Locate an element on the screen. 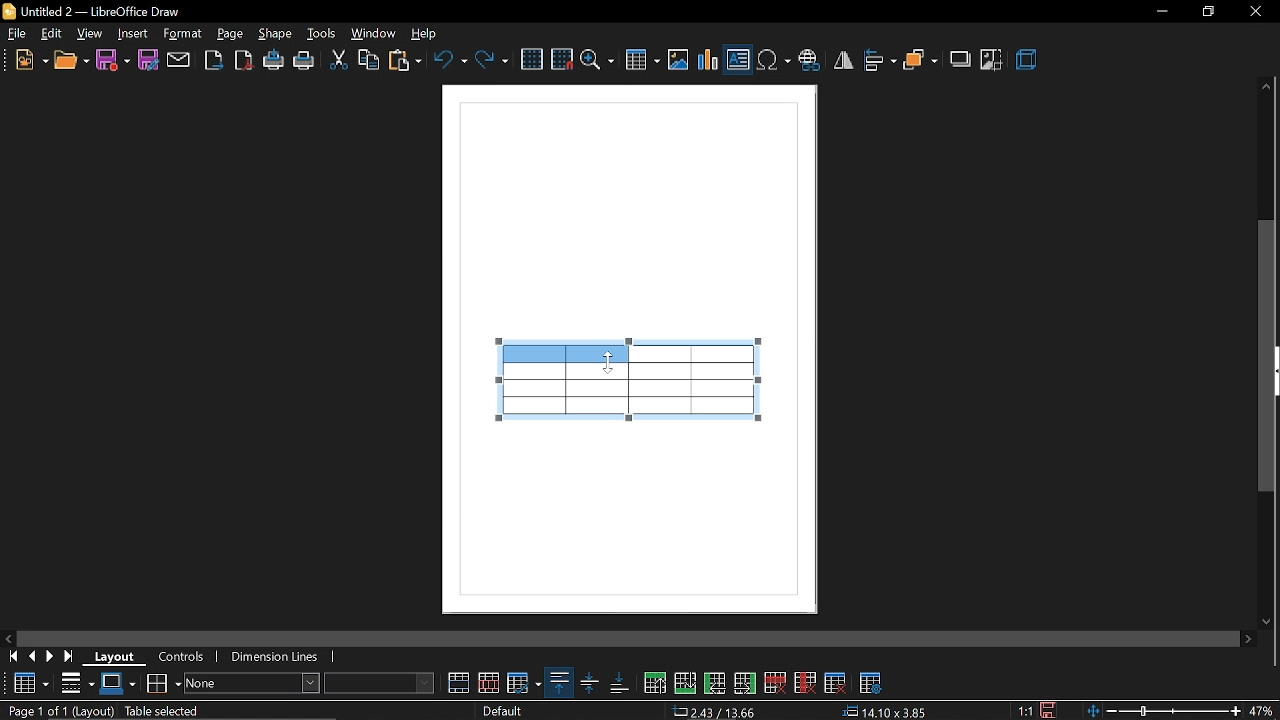  vertical scrollbar is located at coordinates (1267, 356).